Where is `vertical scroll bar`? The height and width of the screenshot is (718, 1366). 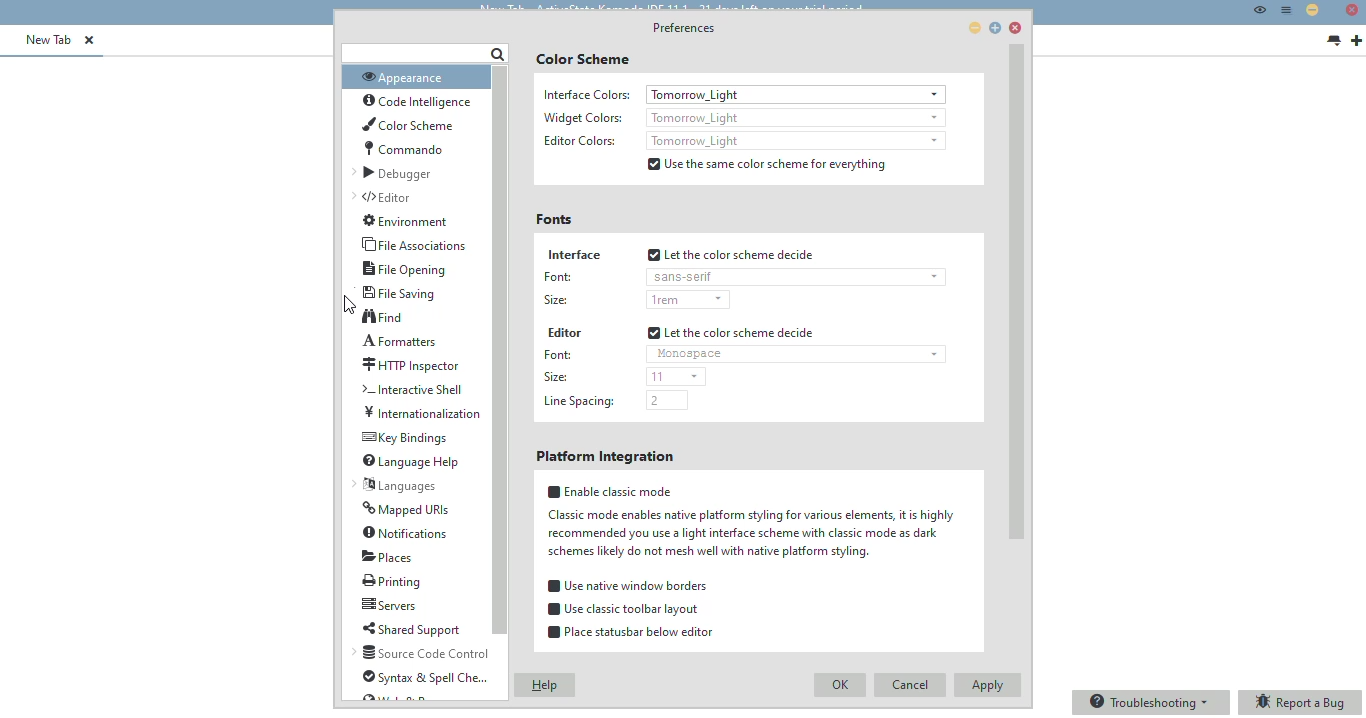 vertical scroll bar is located at coordinates (499, 351).